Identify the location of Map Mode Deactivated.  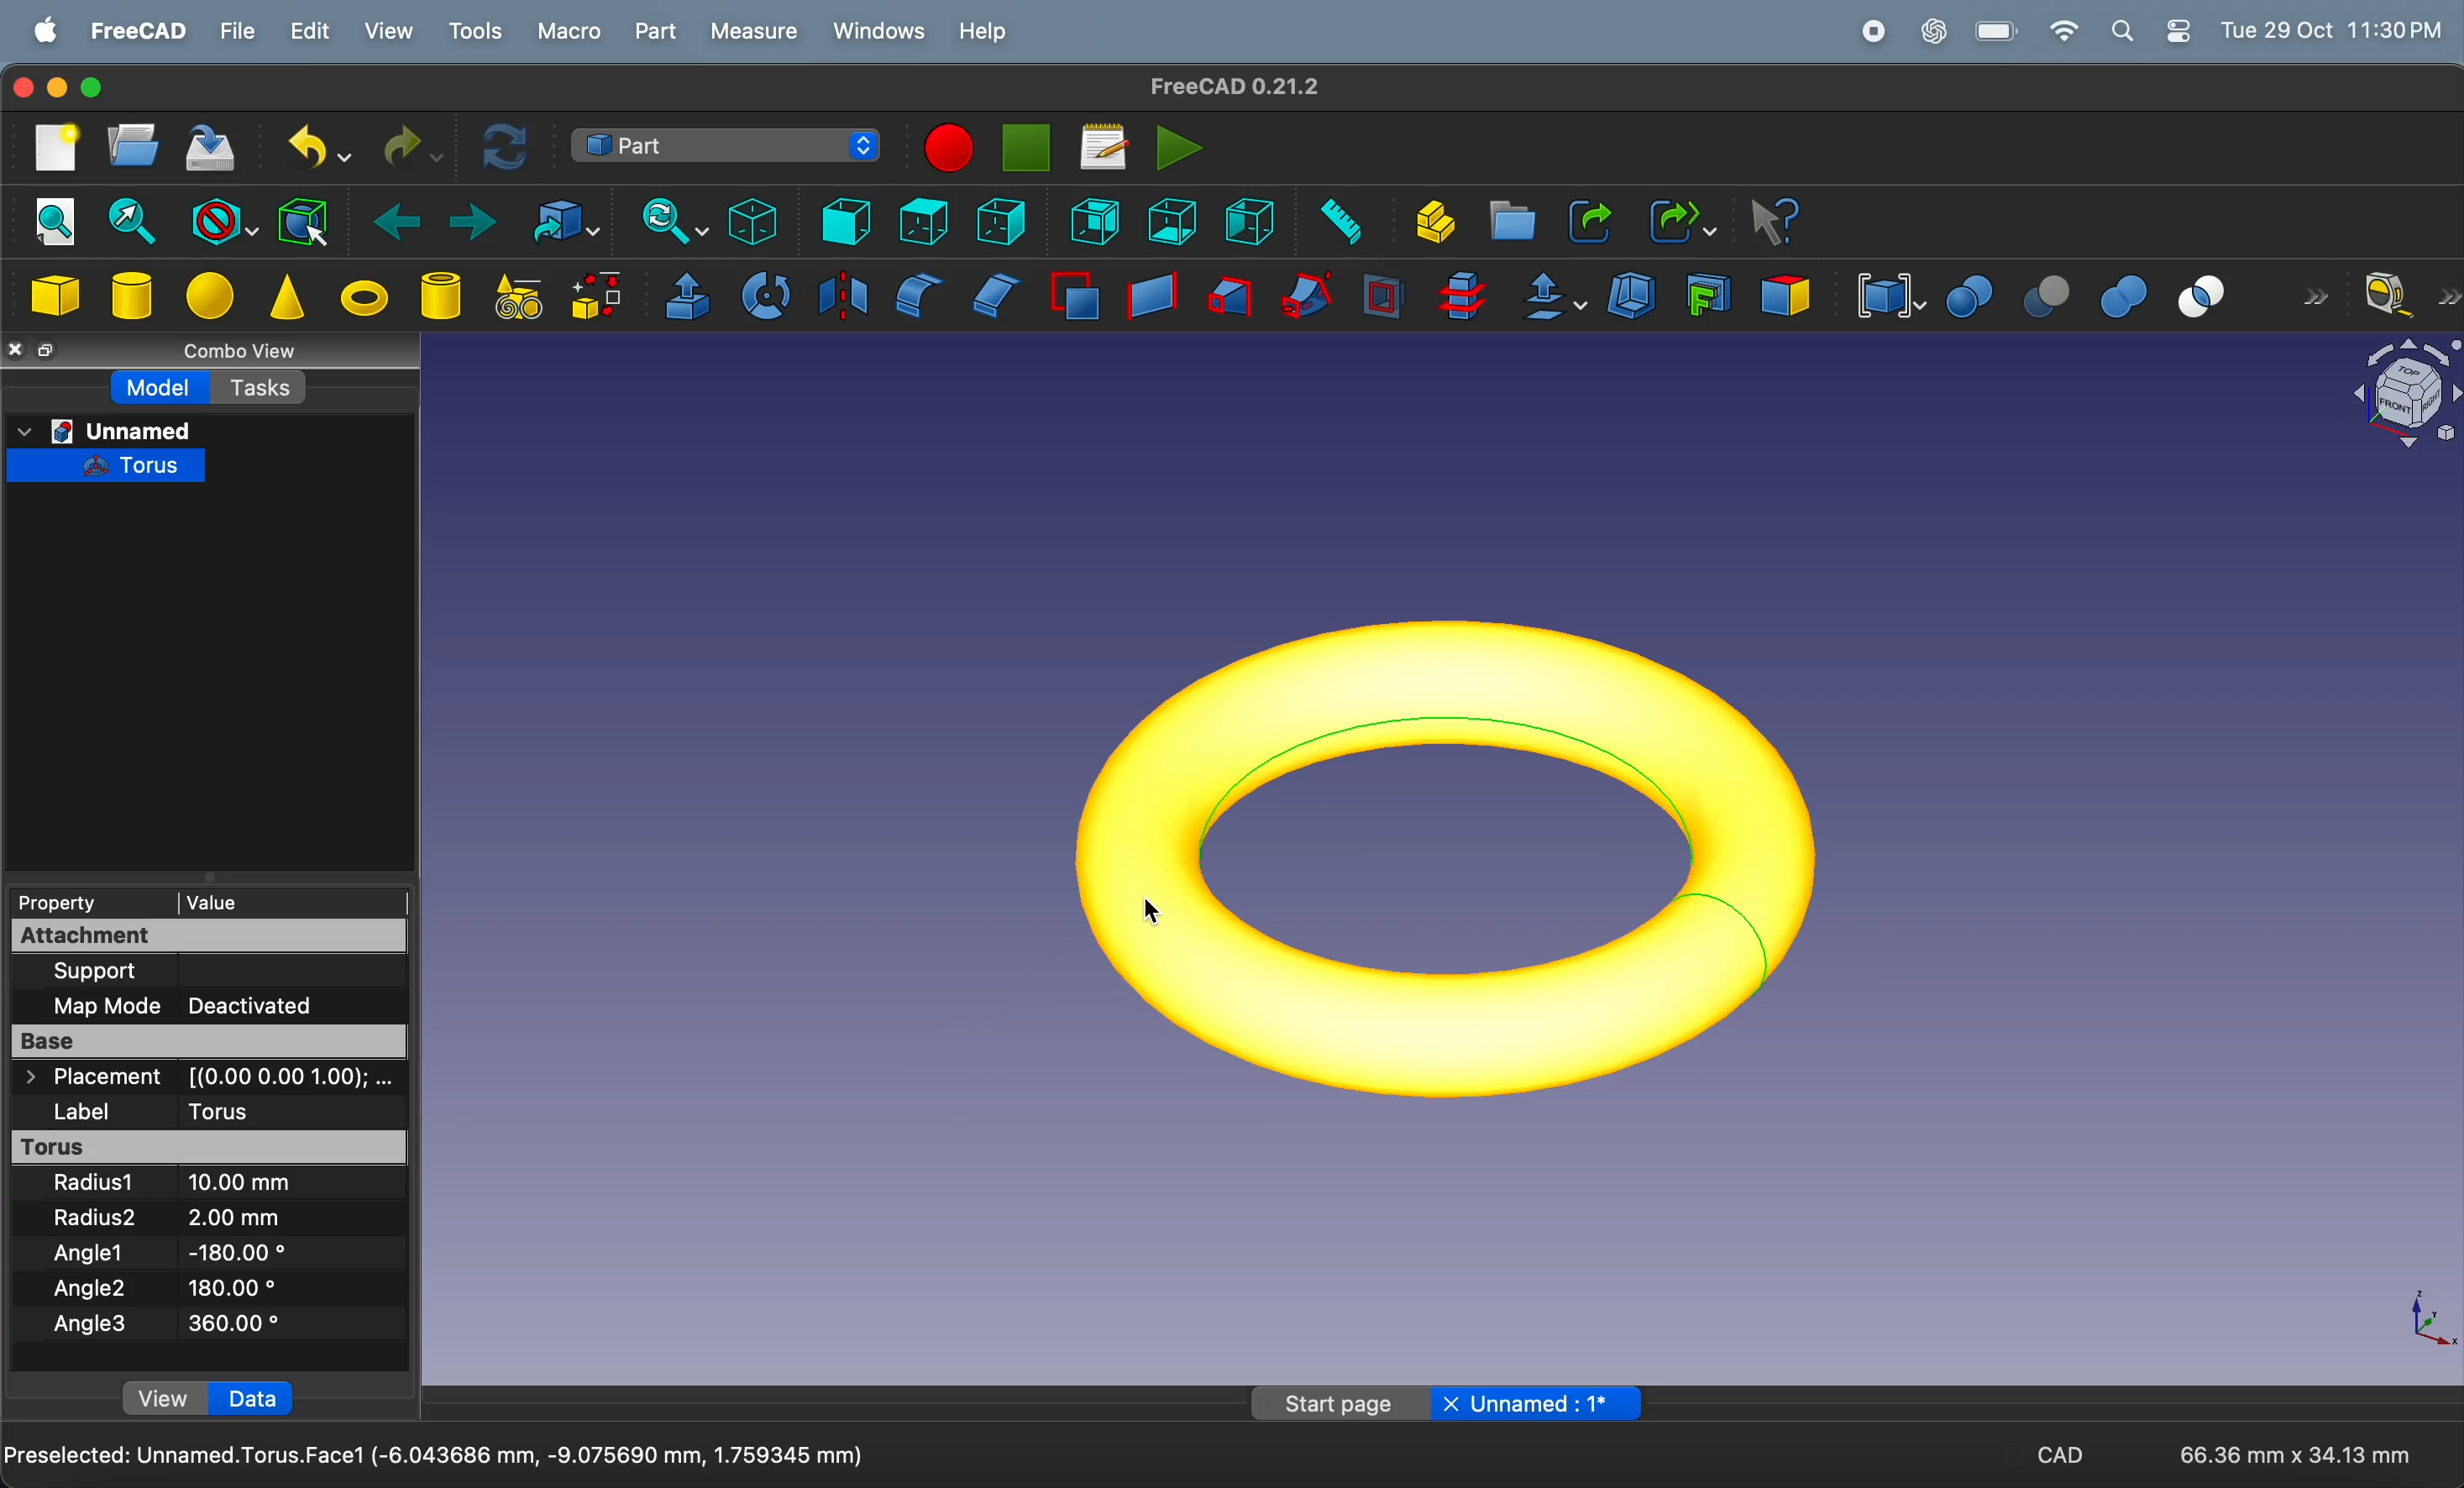
(185, 1007).